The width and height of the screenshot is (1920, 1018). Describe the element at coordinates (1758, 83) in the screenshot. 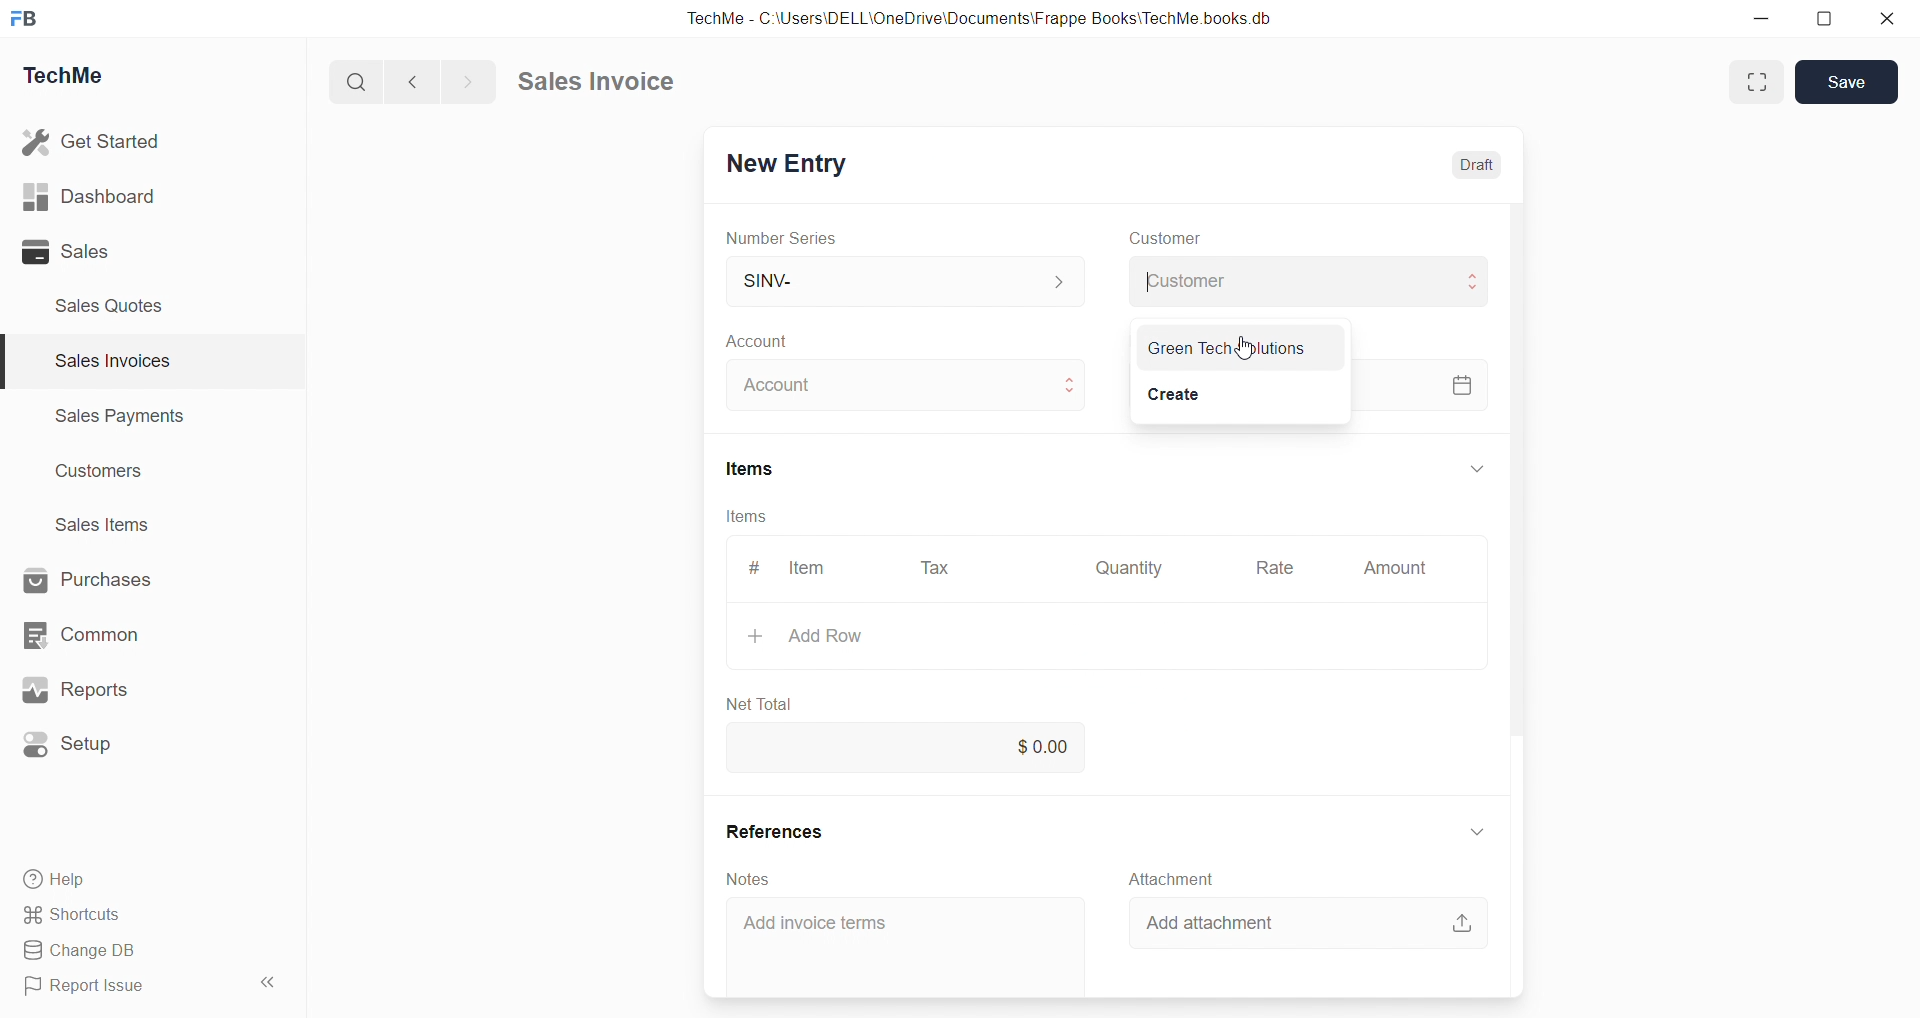

I see `enlarge` at that location.